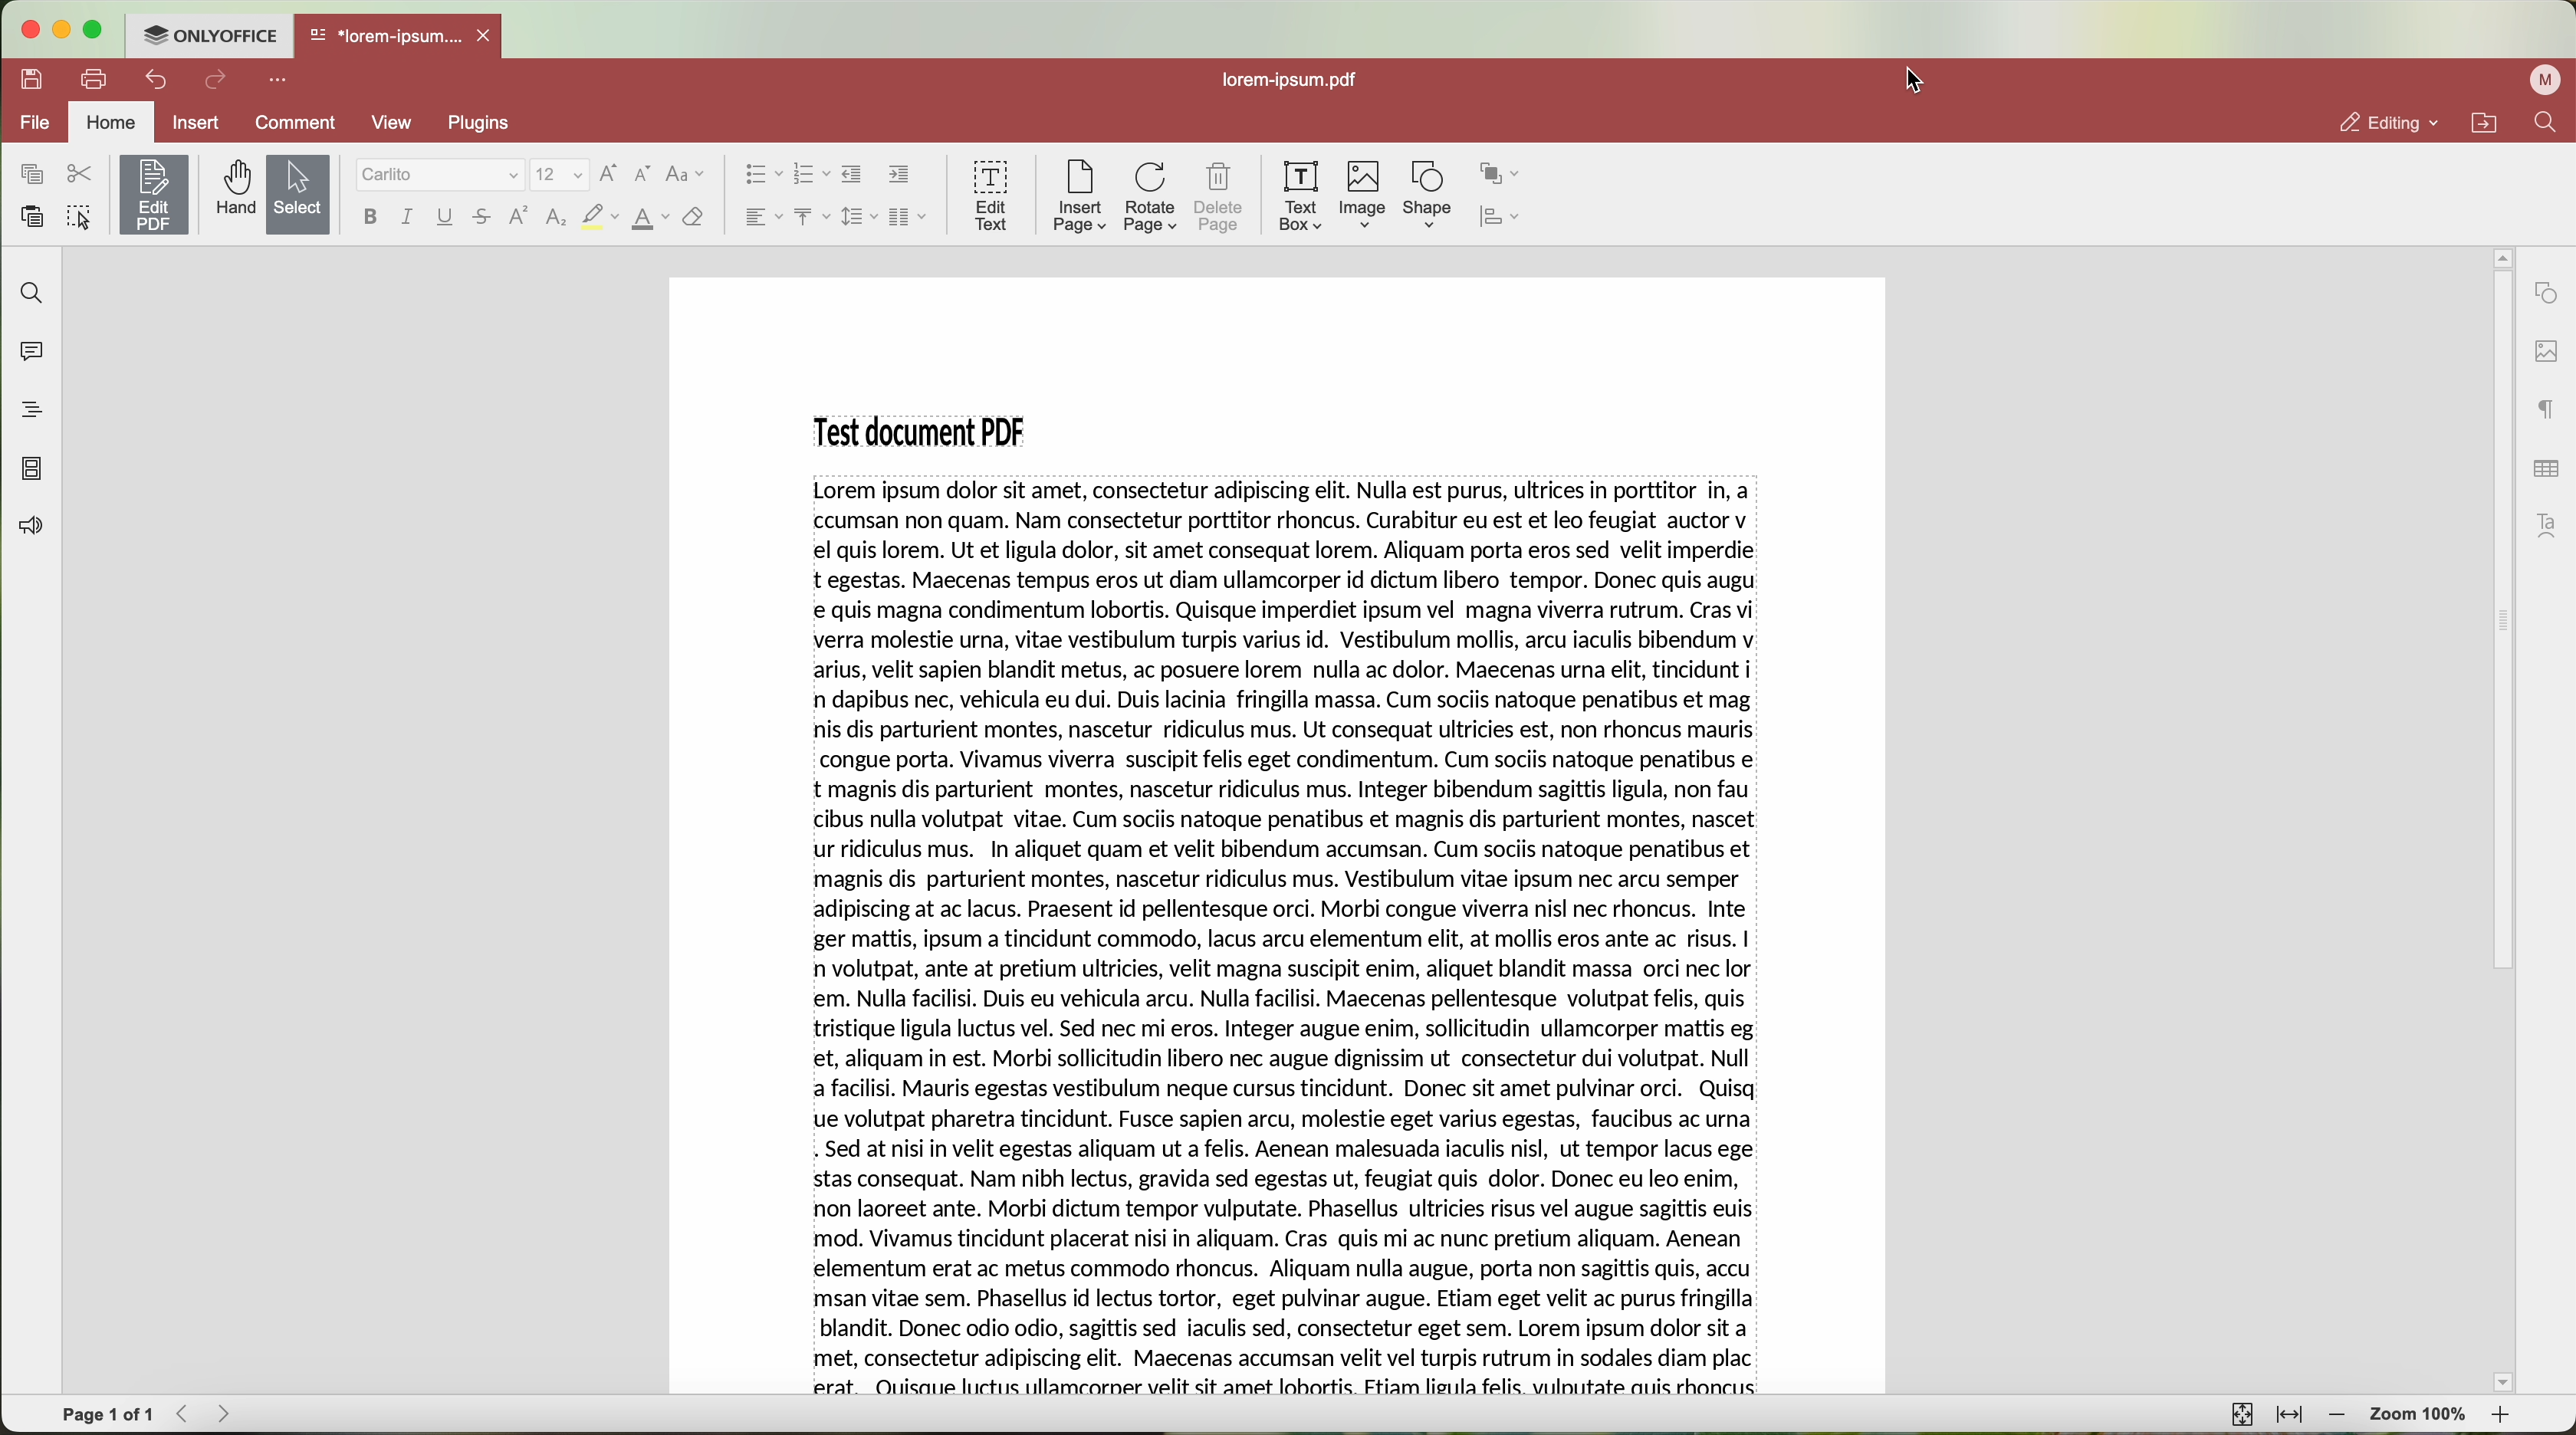 This screenshot has width=2576, height=1435. I want to click on insert columns, so click(911, 217).